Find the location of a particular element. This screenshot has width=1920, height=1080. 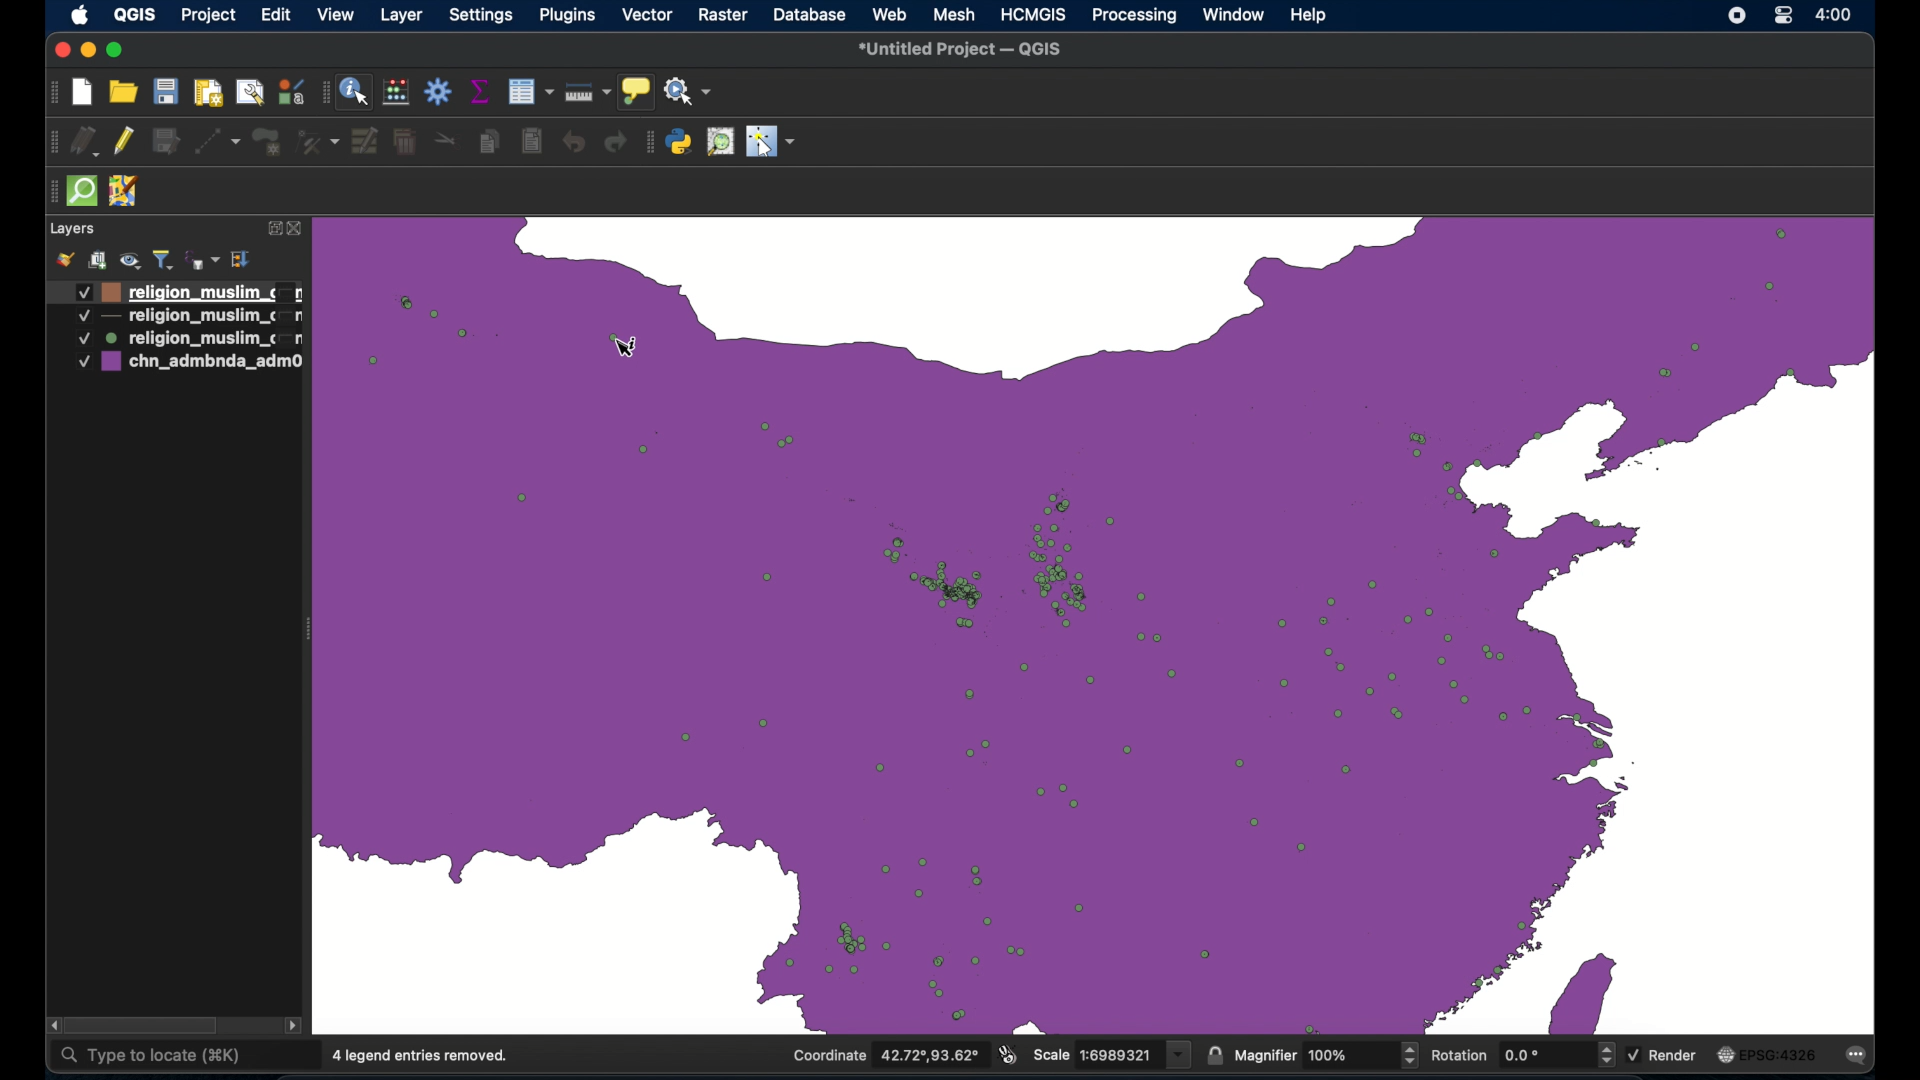

scroll box is located at coordinates (143, 1025).